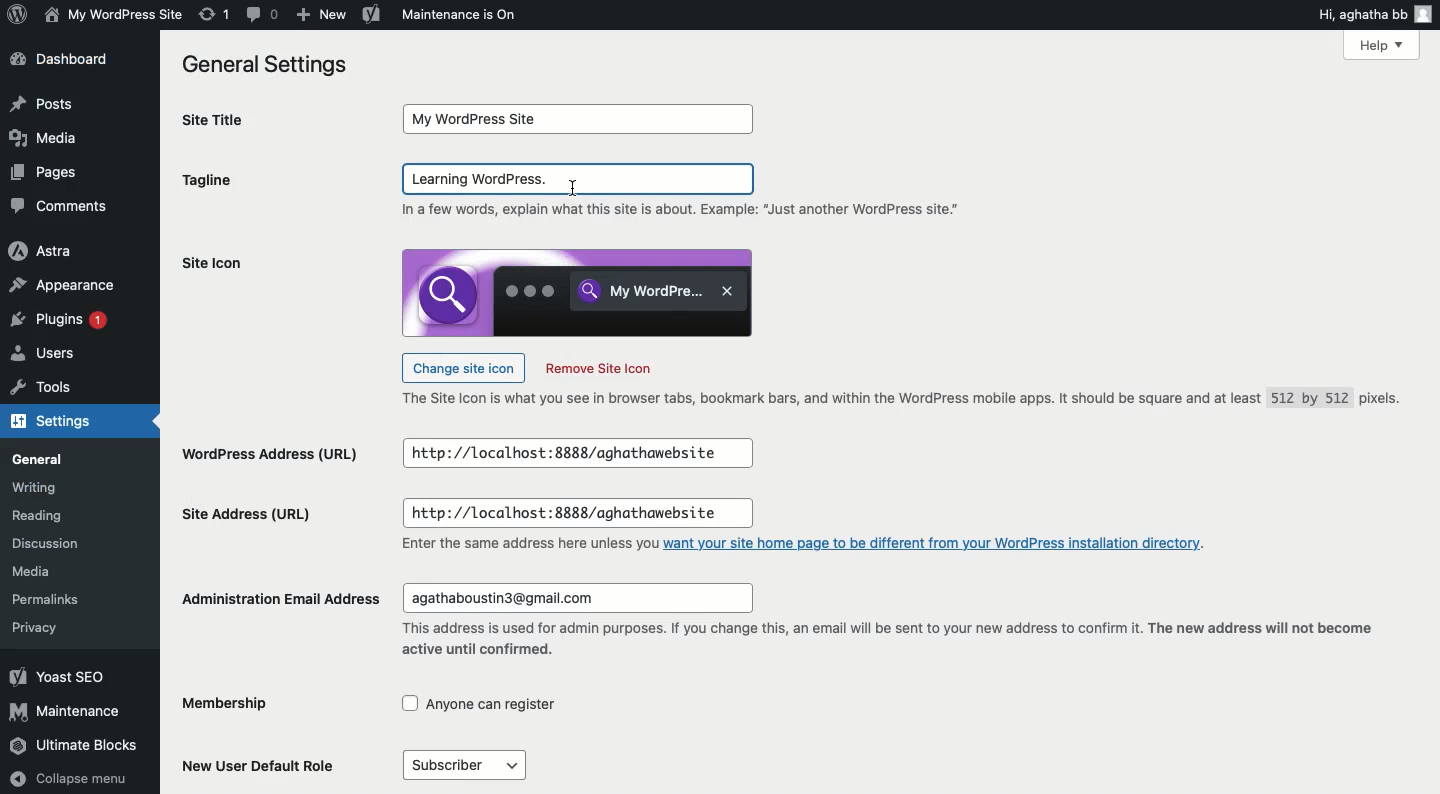 The image size is (1440, 794). Describe the element at coordinates (43, 391) in the screenshot. I see `Tools` at that location.